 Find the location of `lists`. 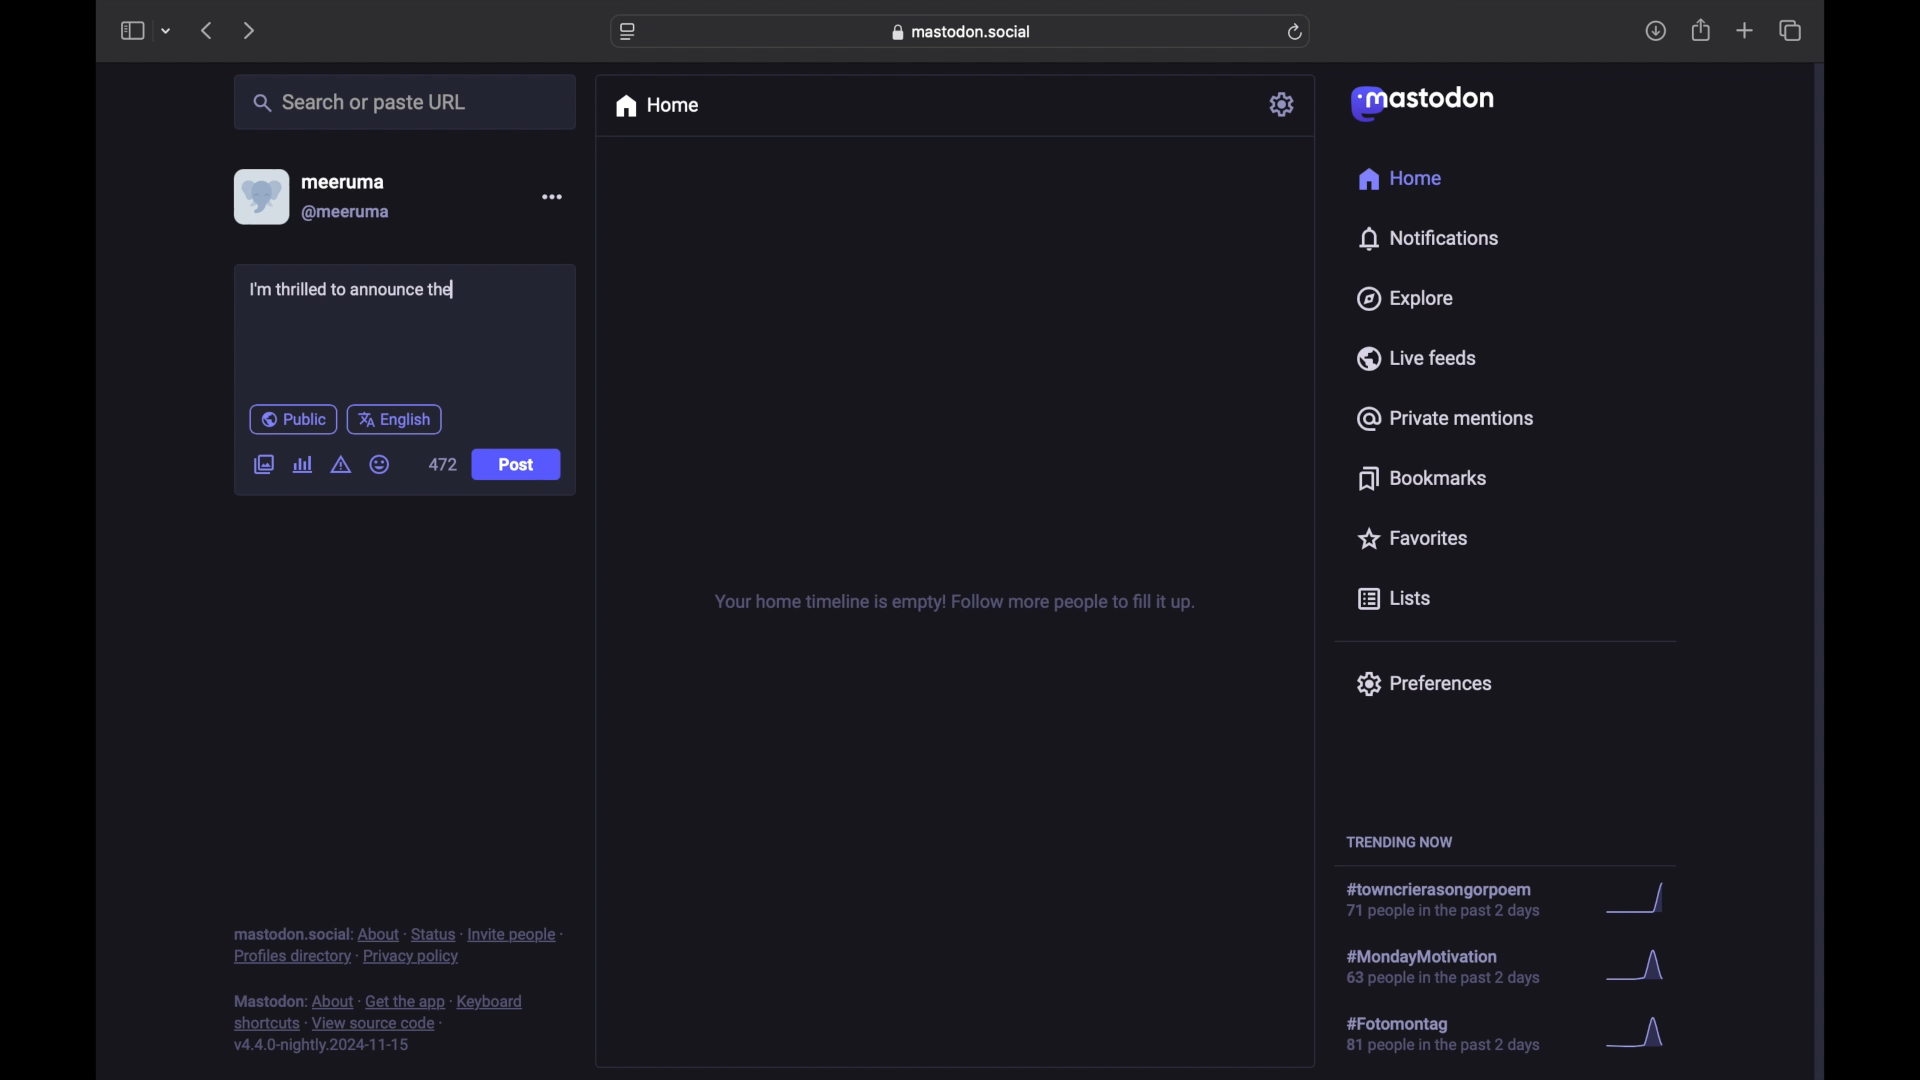

lists is located at coordinates (1394, 600).